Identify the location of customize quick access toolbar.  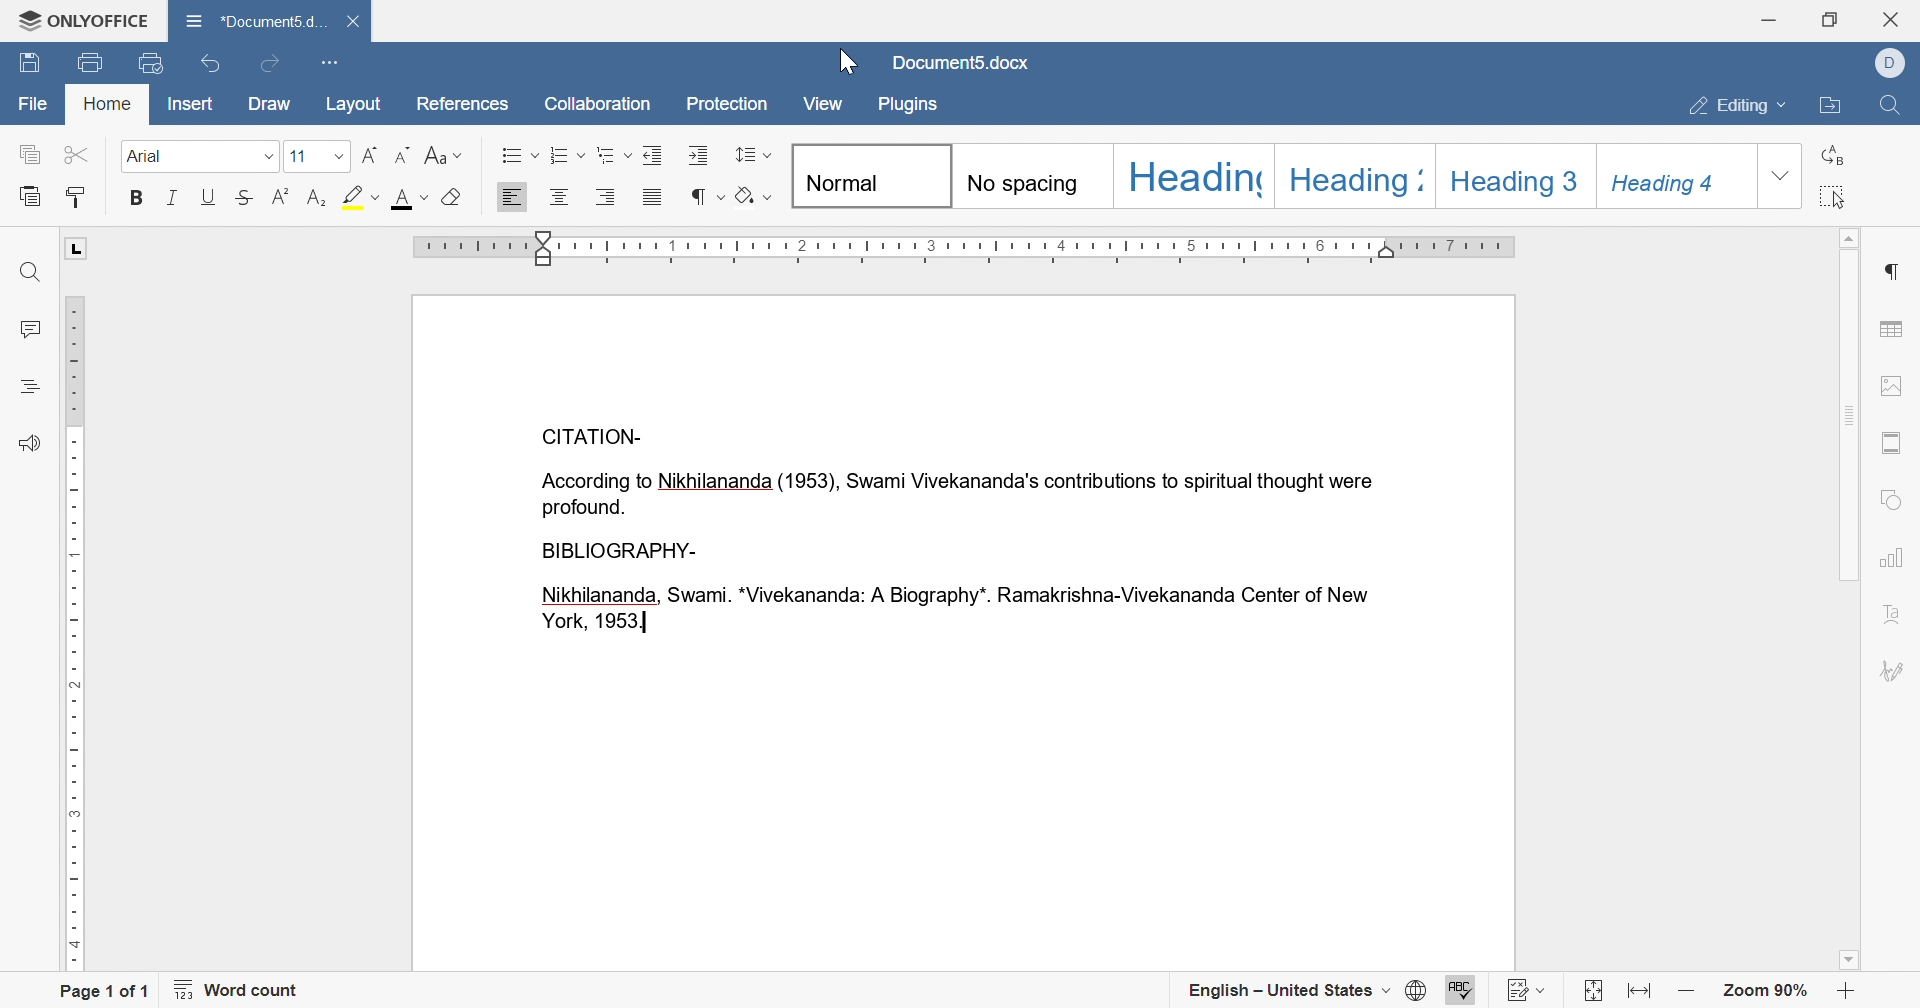
(329, 62).